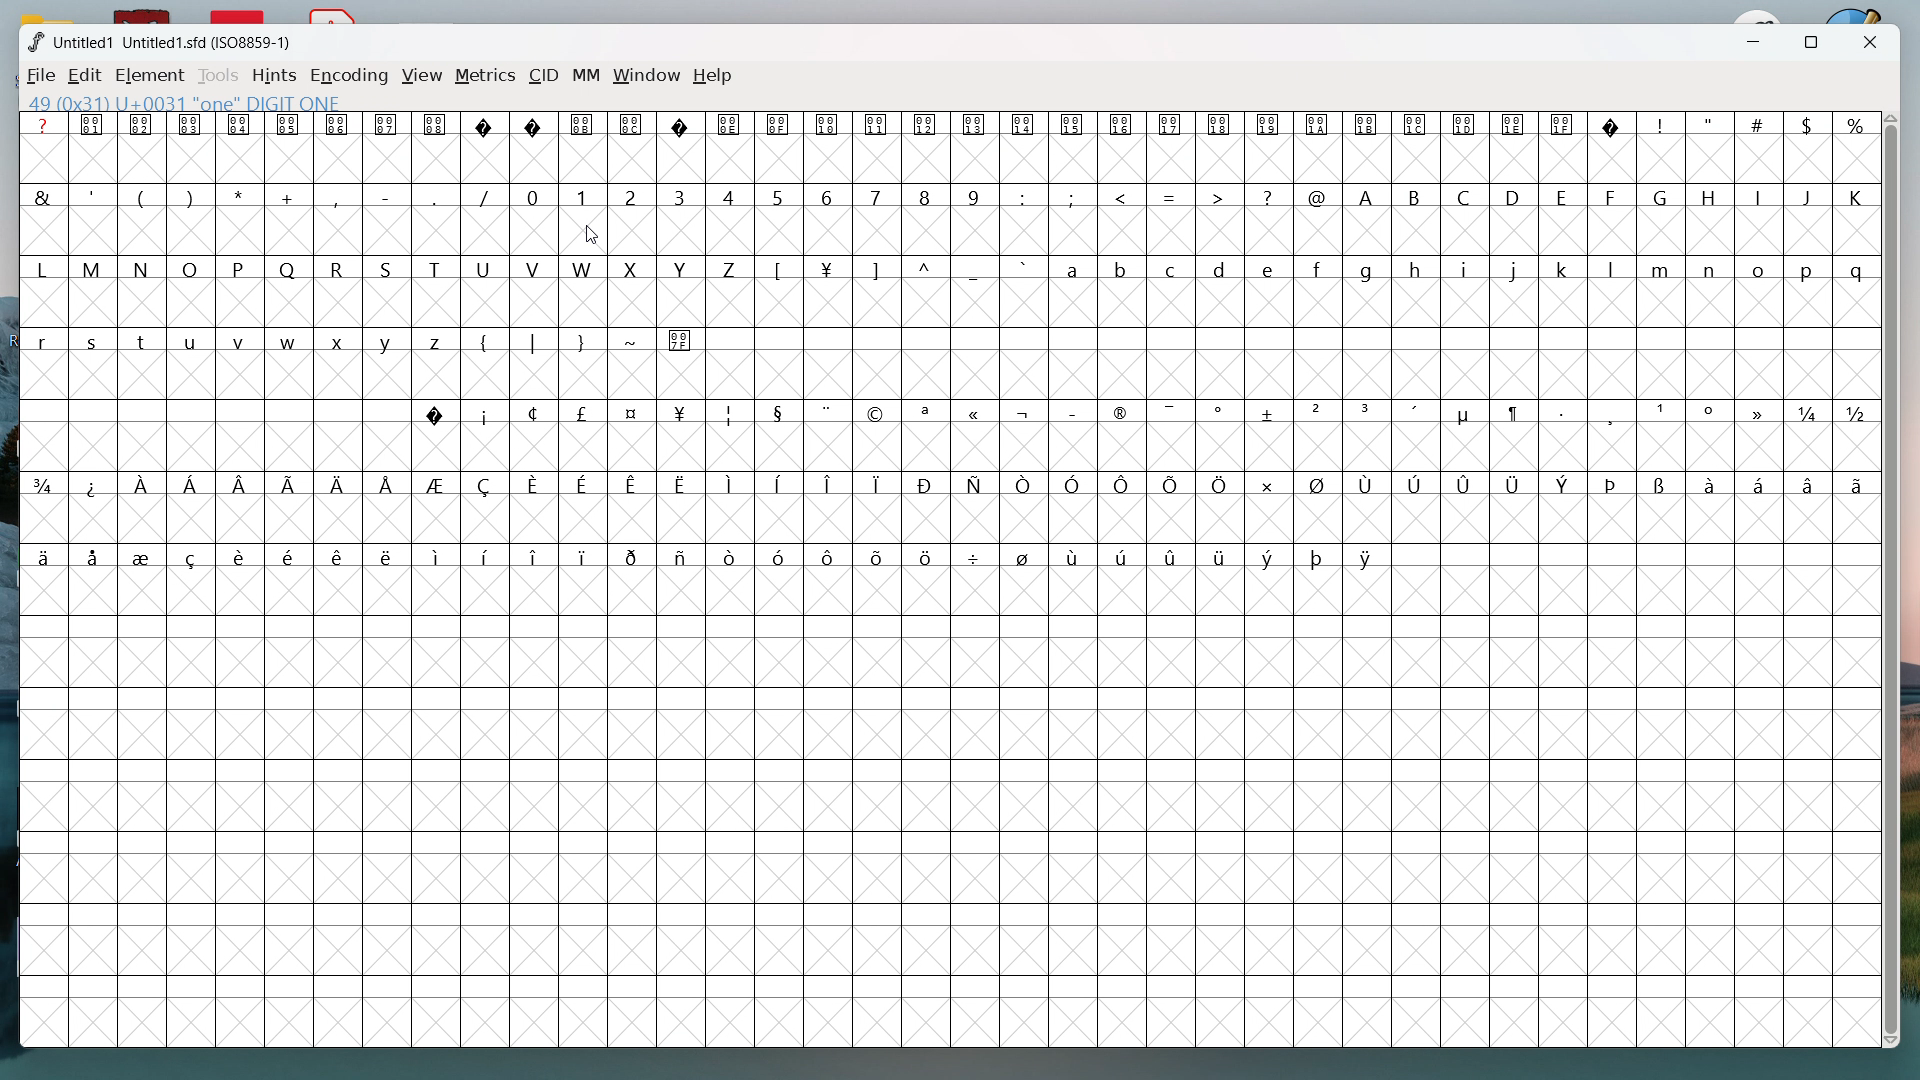  I want to click on h, so click(1420, 267).